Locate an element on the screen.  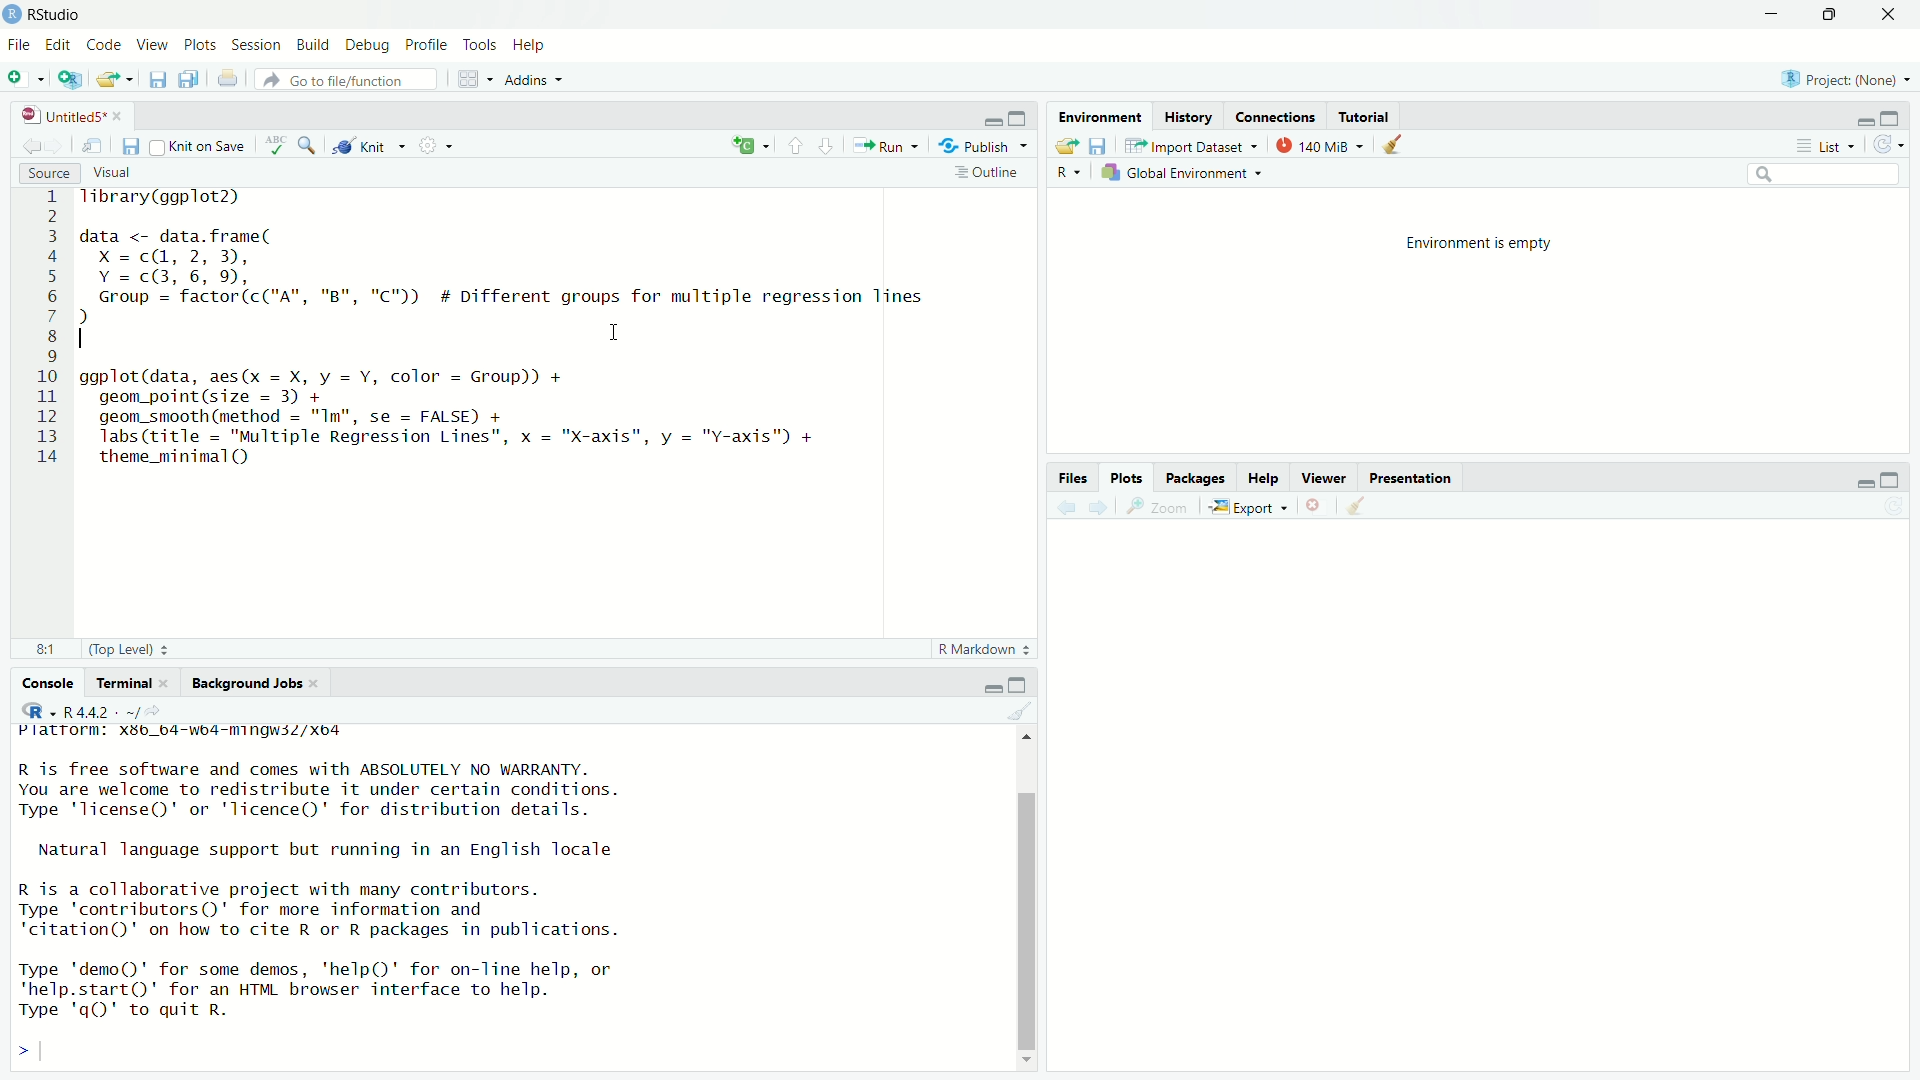
Help is located at coordinates (536, 44).